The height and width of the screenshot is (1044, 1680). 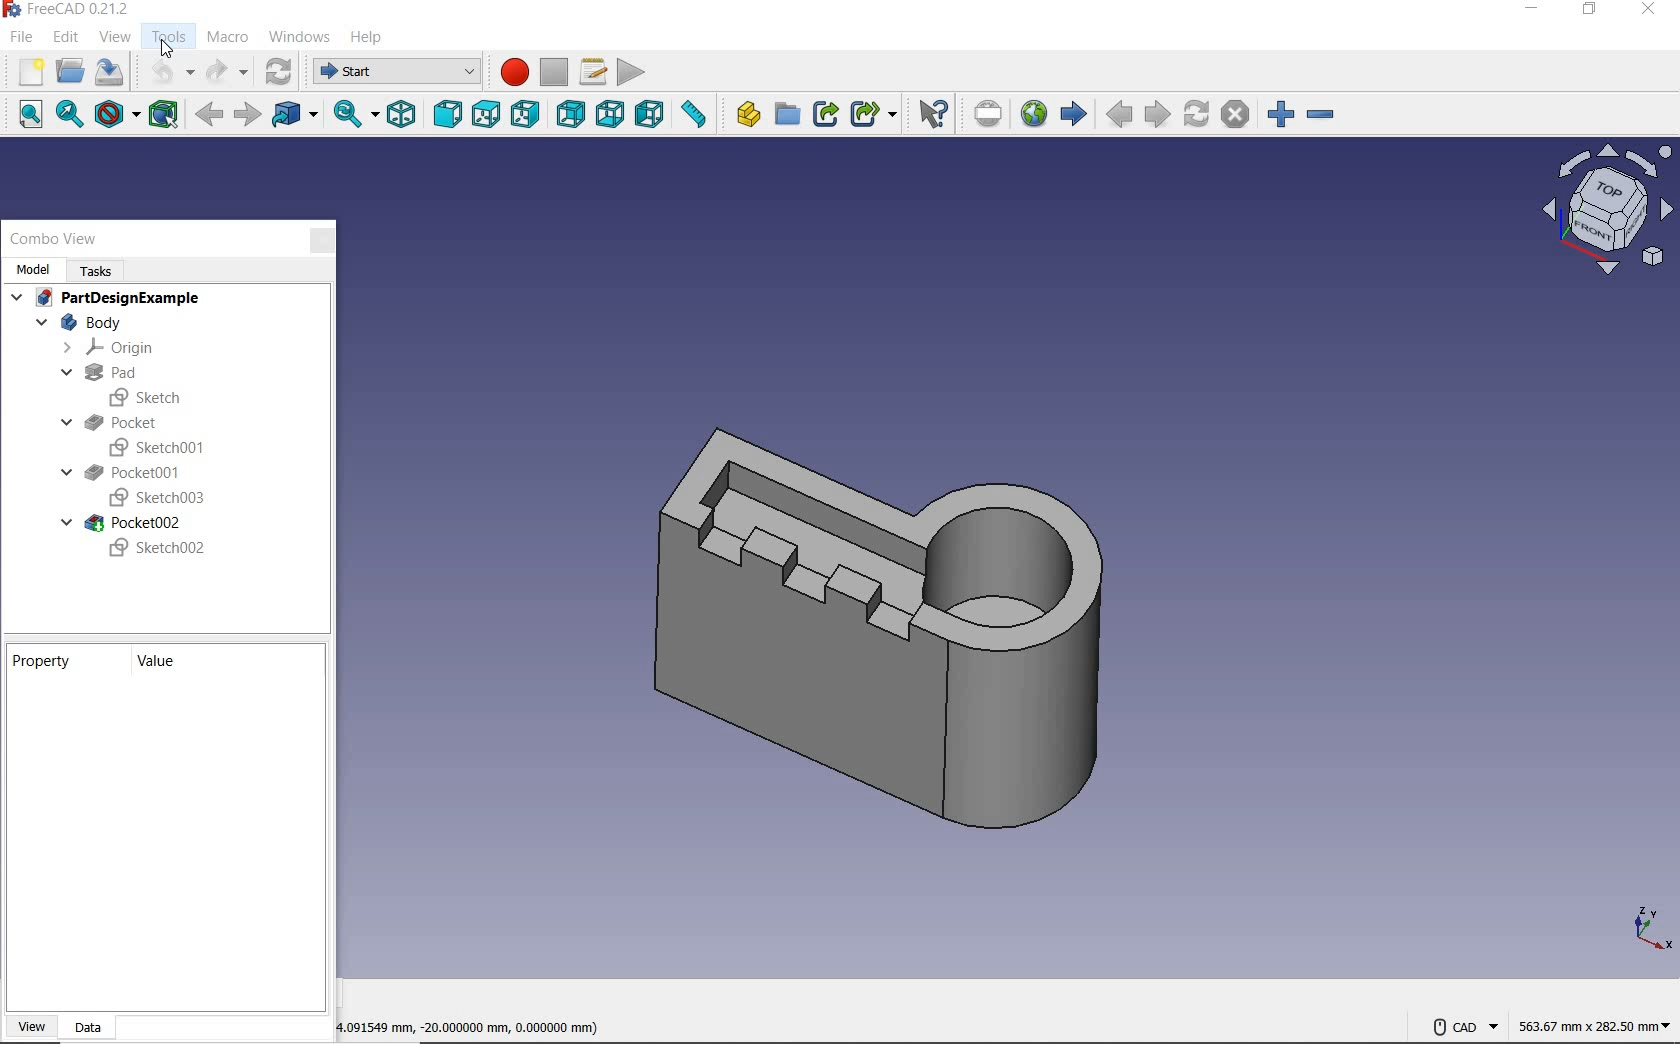 I want to click on Windows, so click(x=301, y=38).